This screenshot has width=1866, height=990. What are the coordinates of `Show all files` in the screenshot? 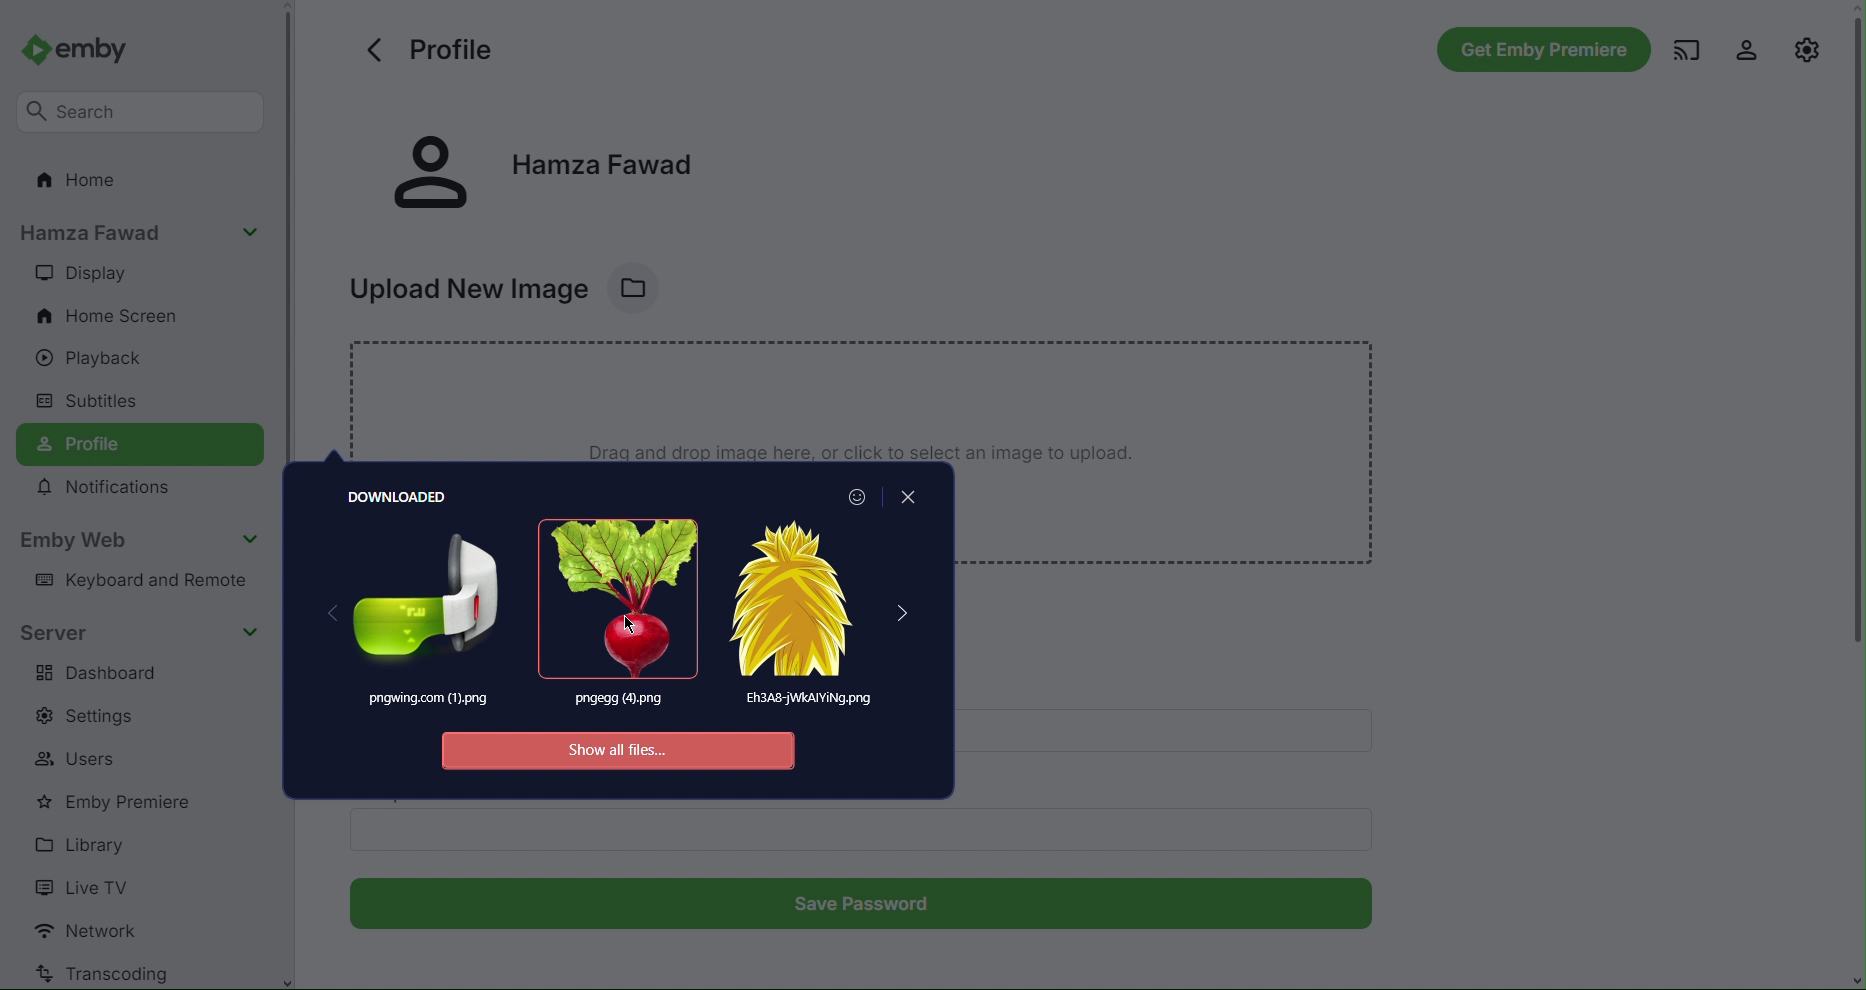 It's located at (621, 752).